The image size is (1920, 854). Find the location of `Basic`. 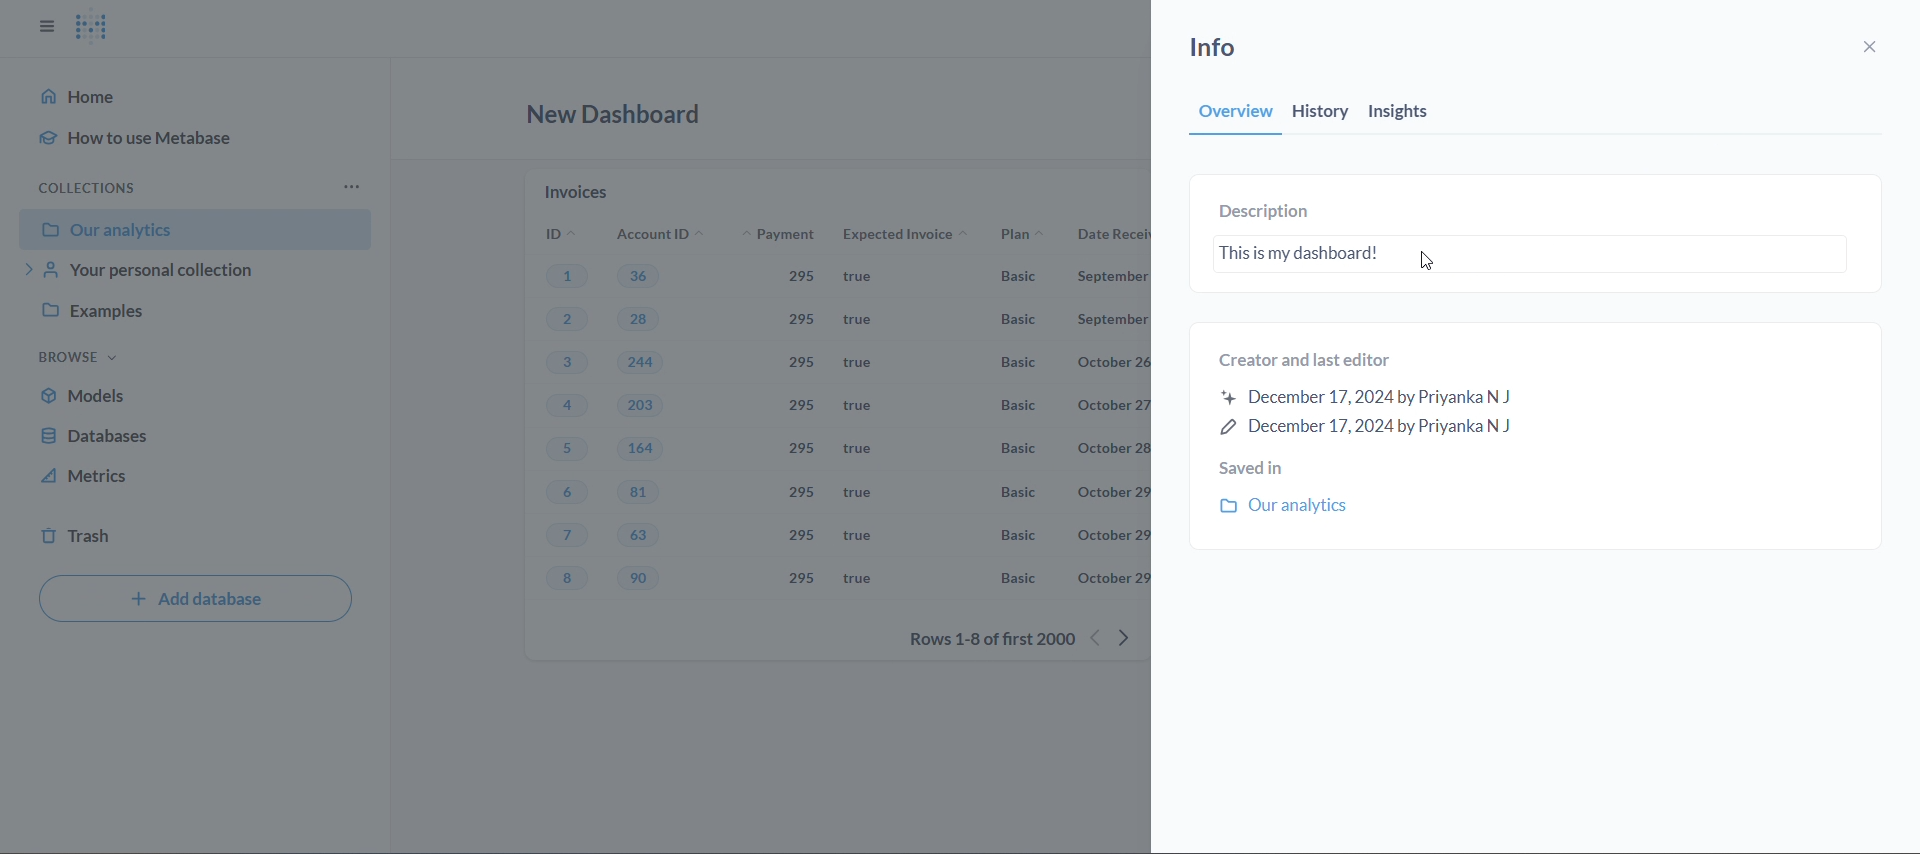

Basic is located at coordinates (1013, 578).